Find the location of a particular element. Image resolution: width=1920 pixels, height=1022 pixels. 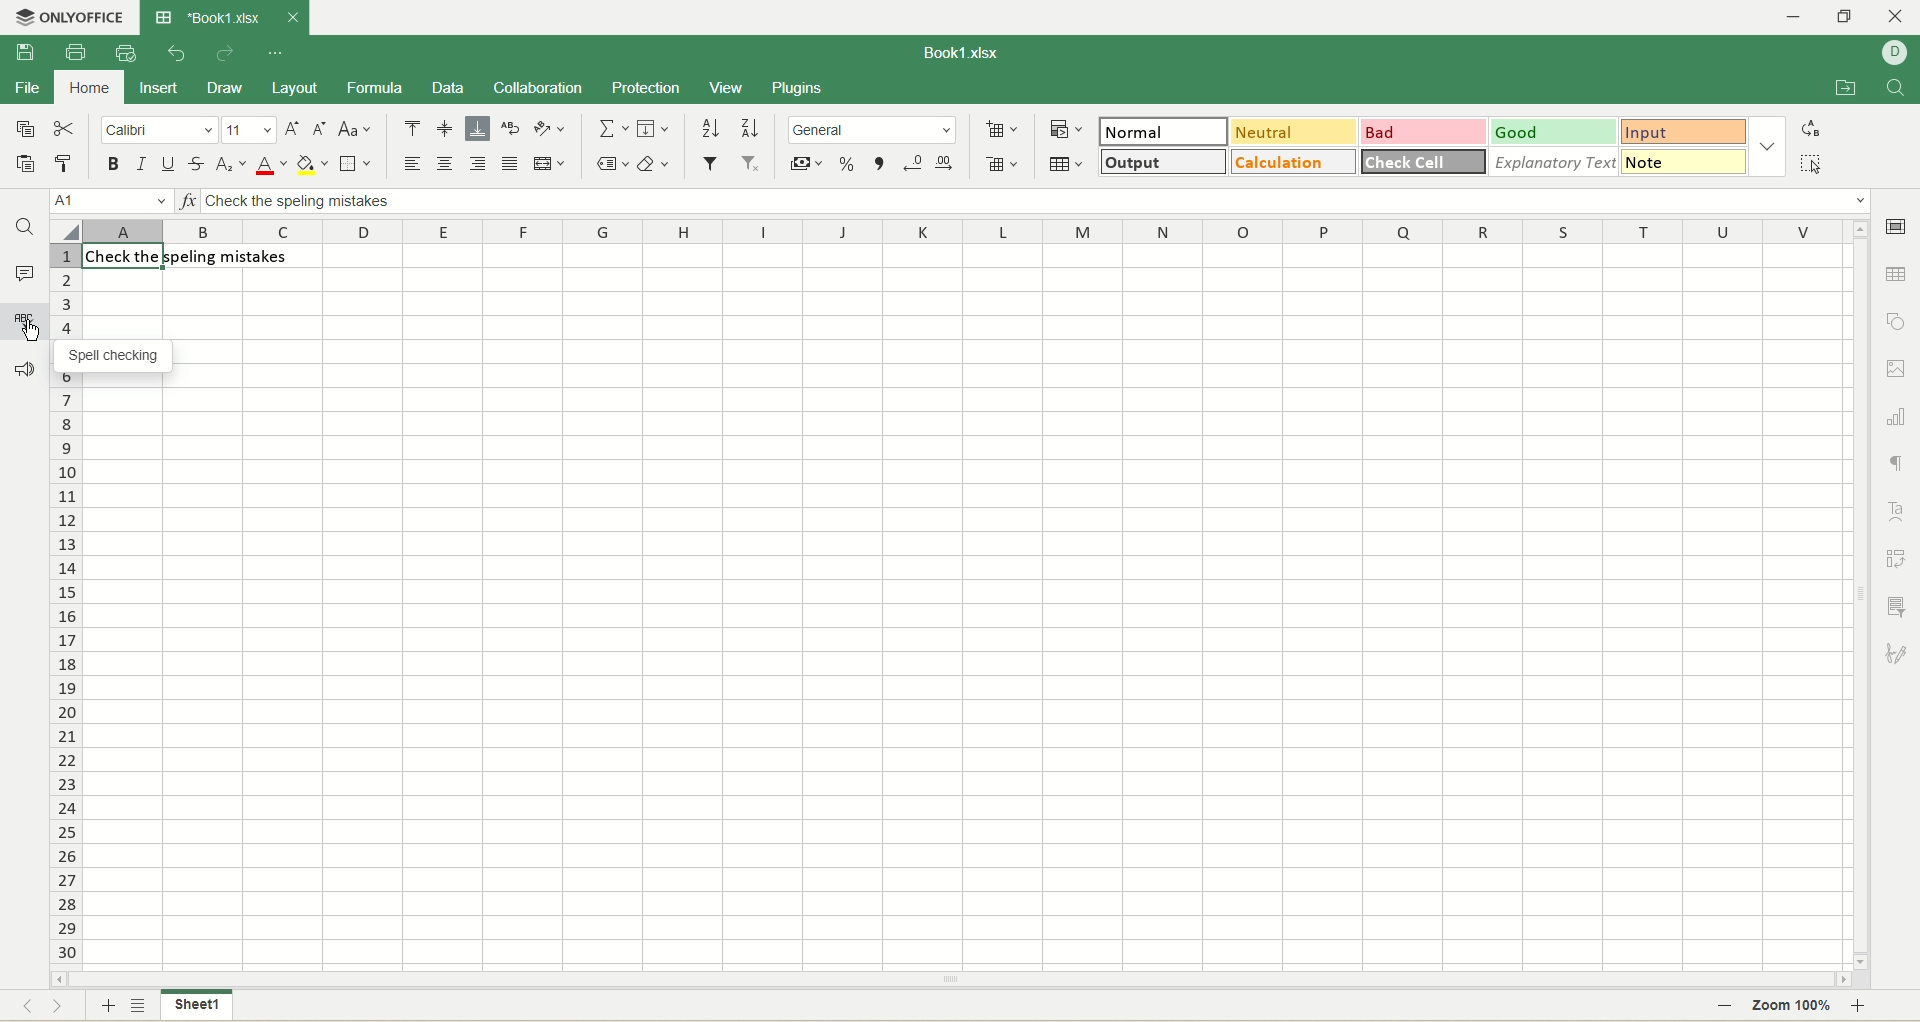

border is located at coordinates (354, 166).